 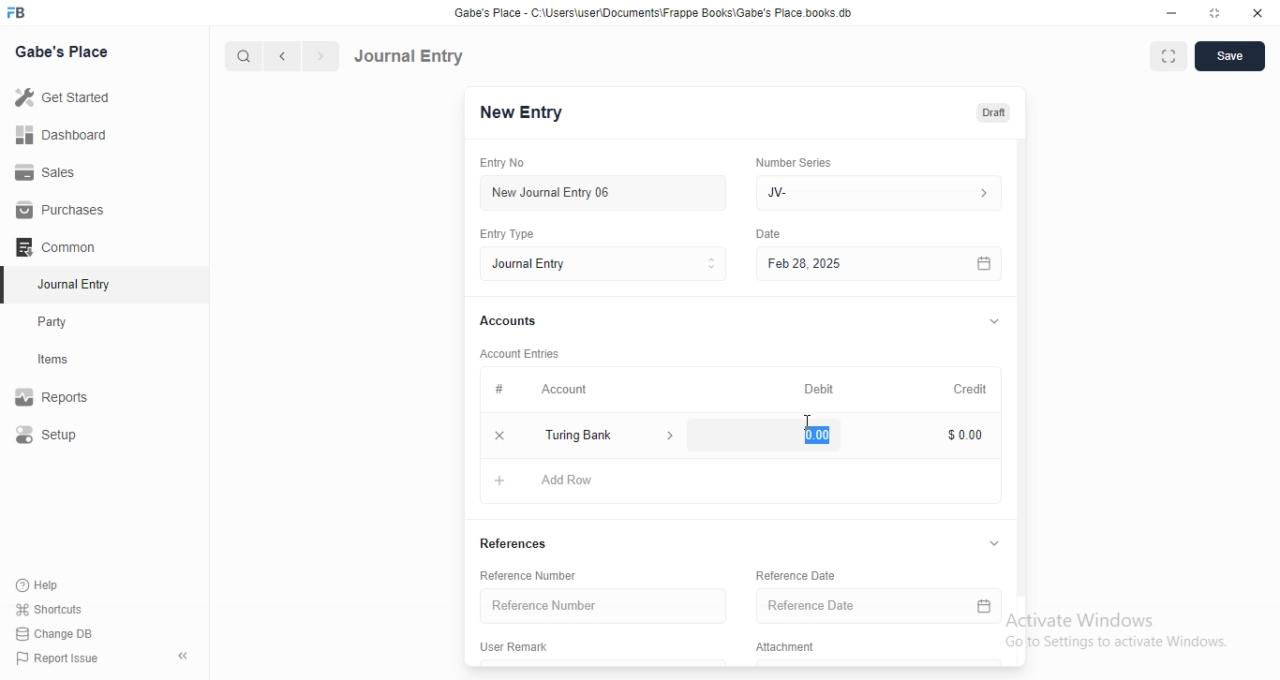 I want to click on Setup, so click(x=66, y=436).